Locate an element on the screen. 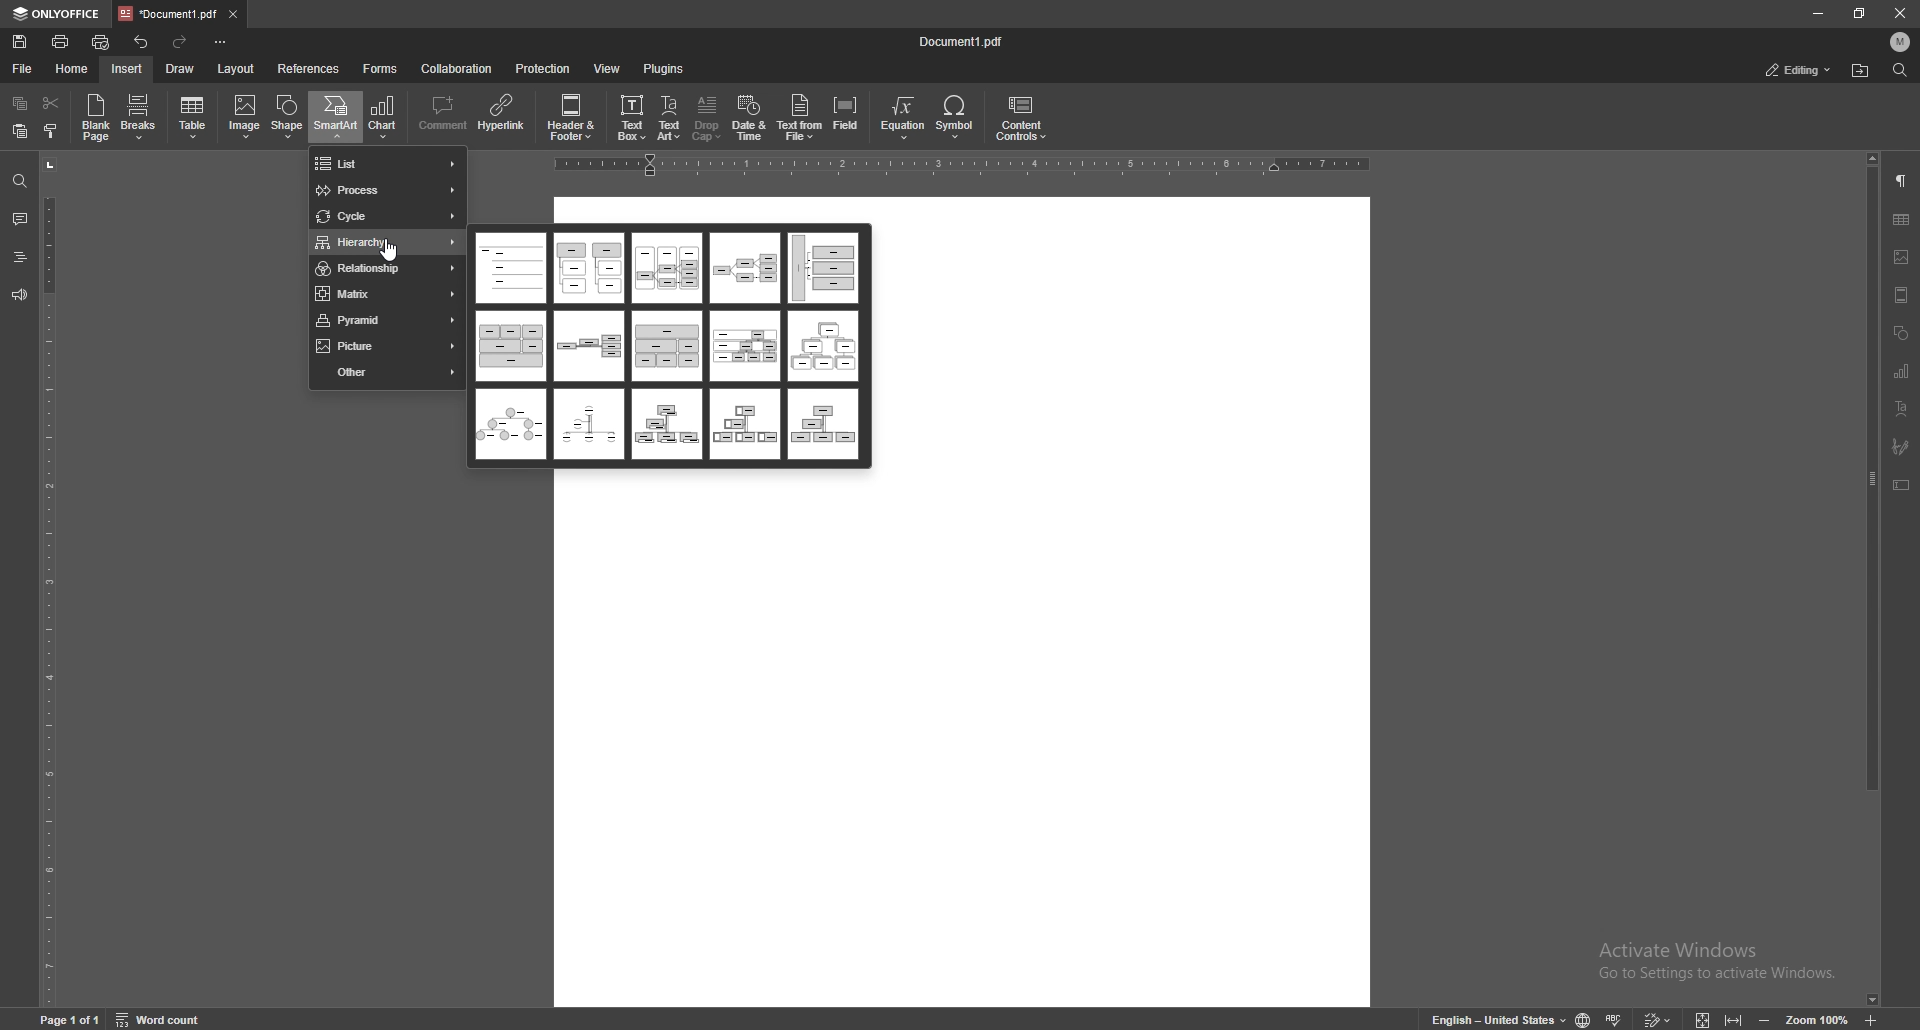  collaboration is located at coordinates (457, 69).